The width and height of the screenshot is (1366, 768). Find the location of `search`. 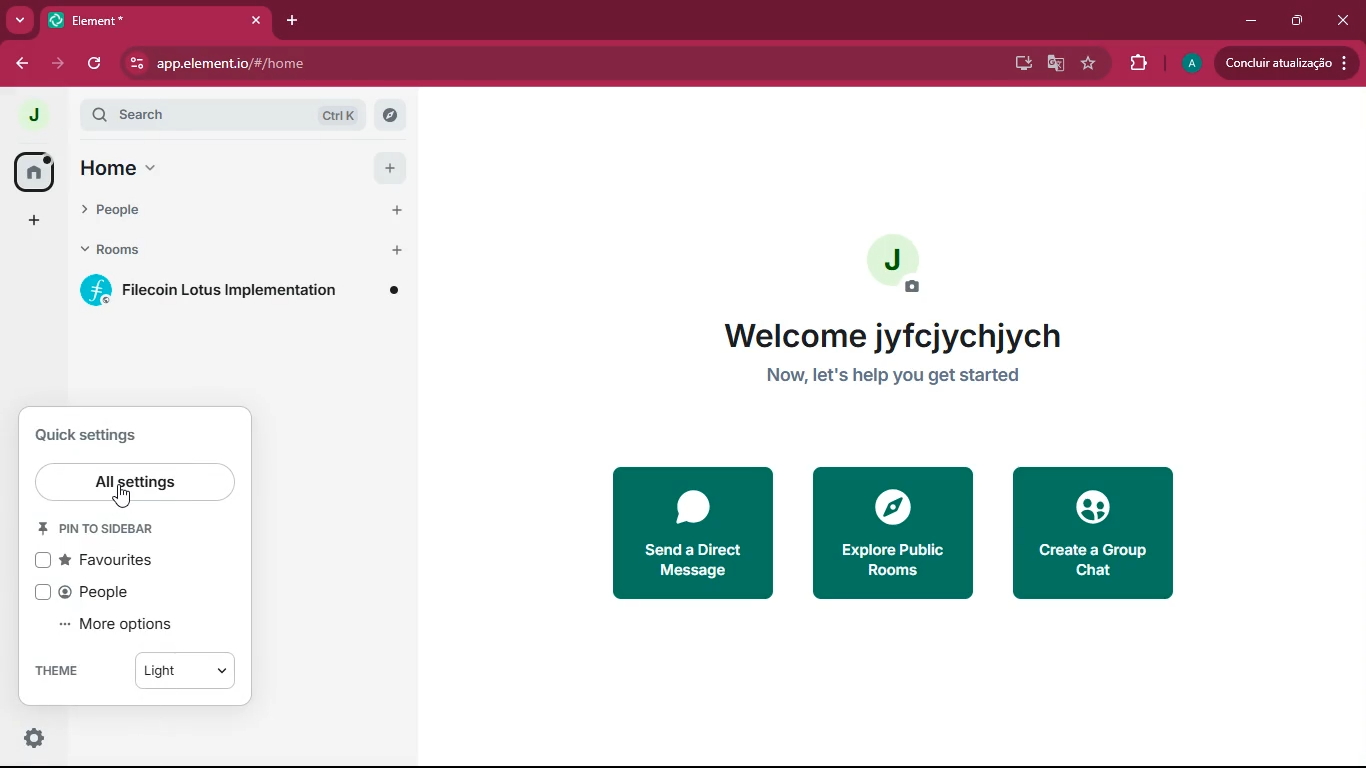

search is located at coordinates (225, 115).